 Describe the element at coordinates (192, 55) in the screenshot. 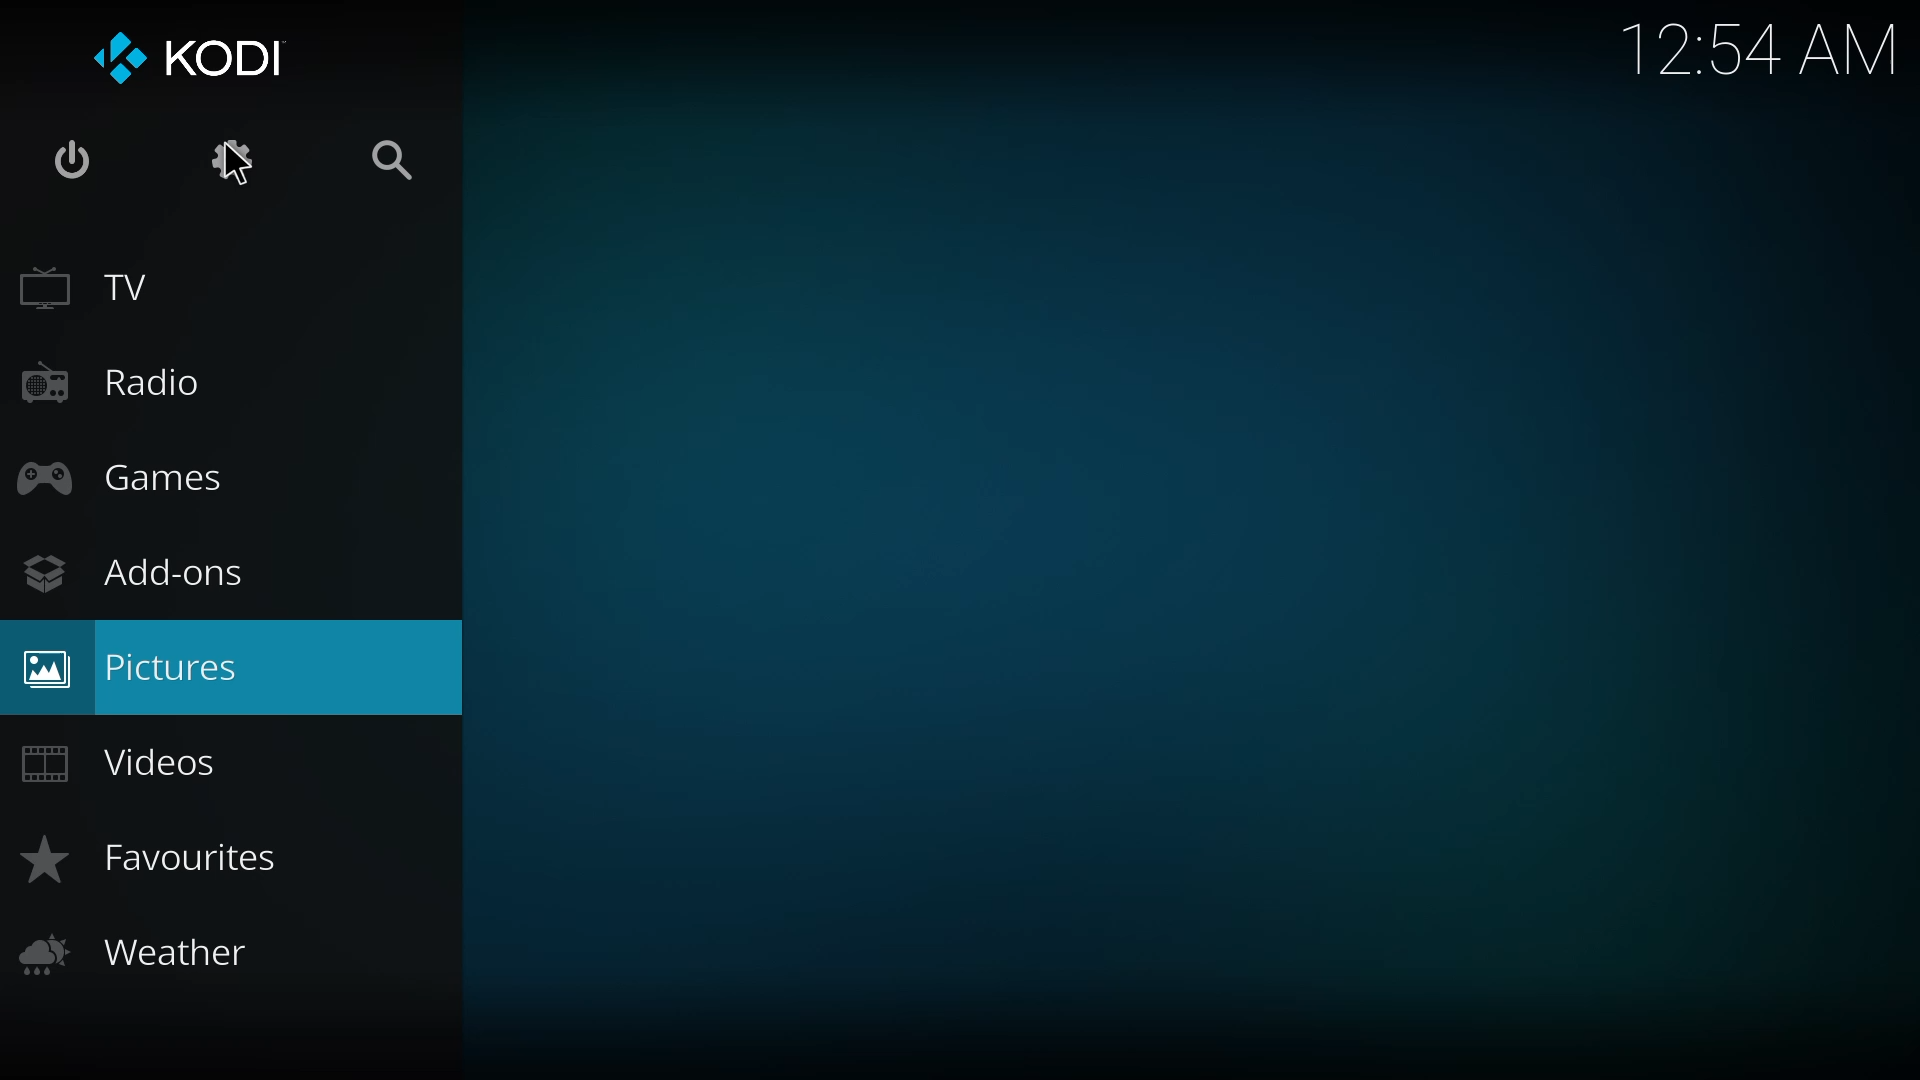

I see `kodi` at that location.